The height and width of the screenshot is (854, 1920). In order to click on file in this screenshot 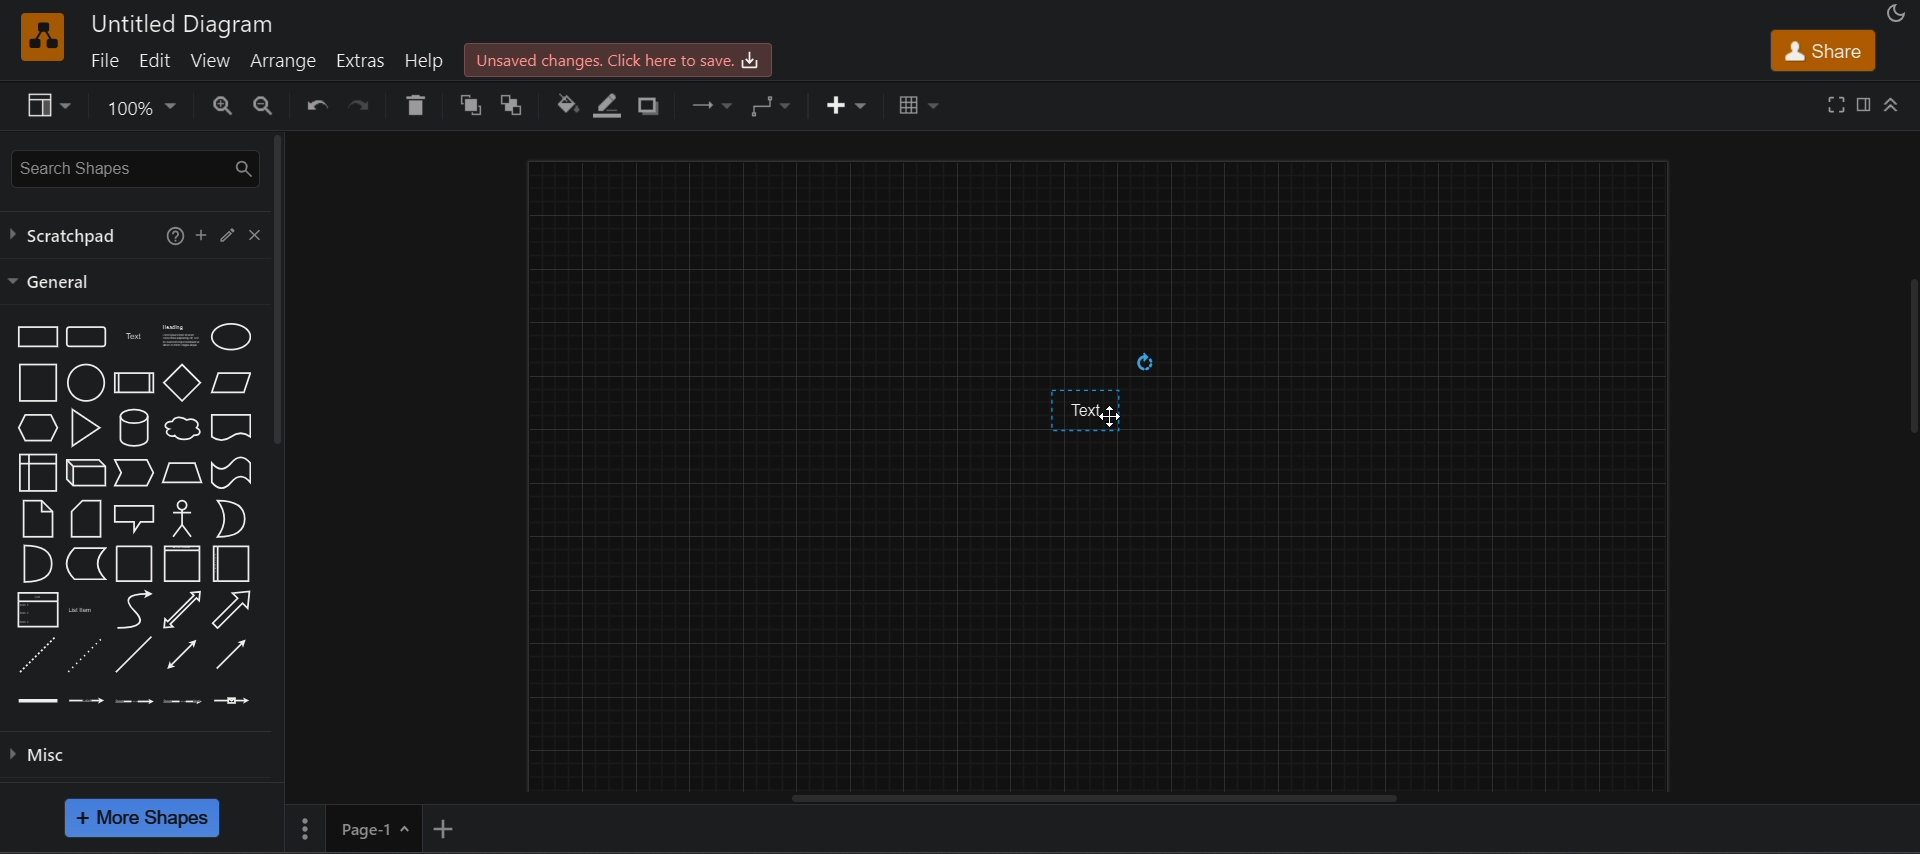, I will do `click(104, 59)`.